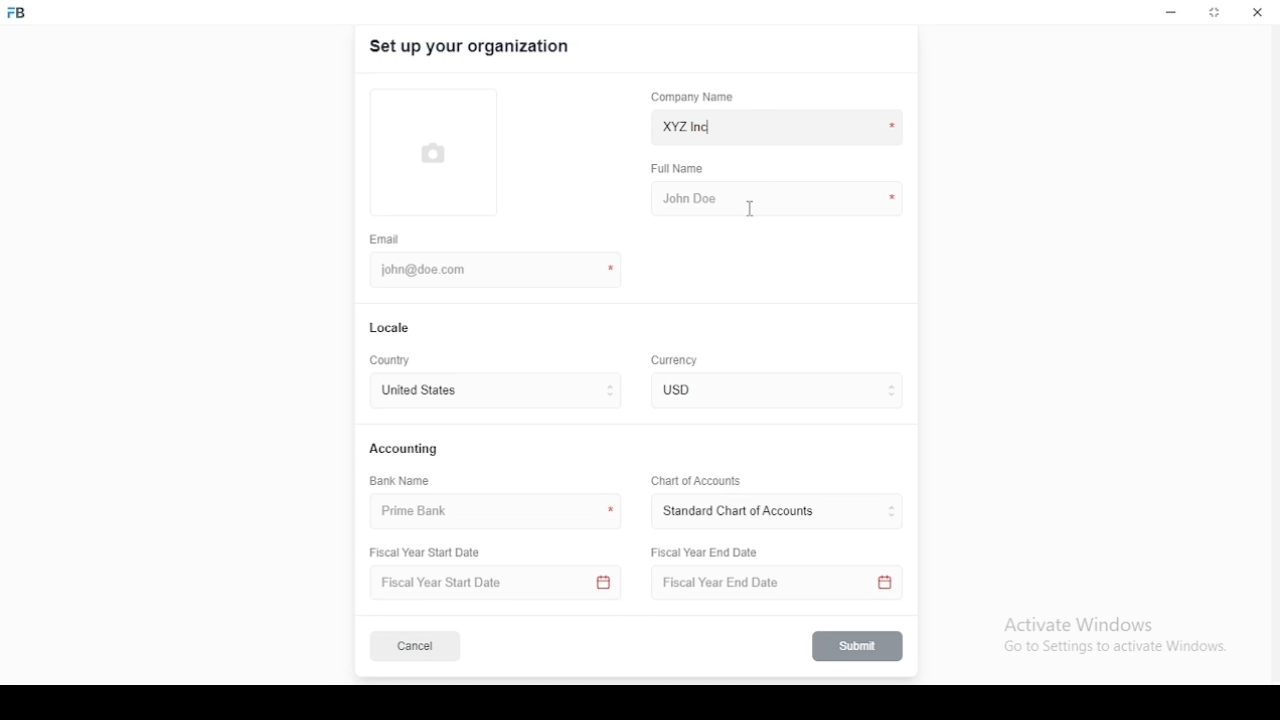  Describe the element at coordinates (1255, 12) in the screenshot. I see `close window` at that location.